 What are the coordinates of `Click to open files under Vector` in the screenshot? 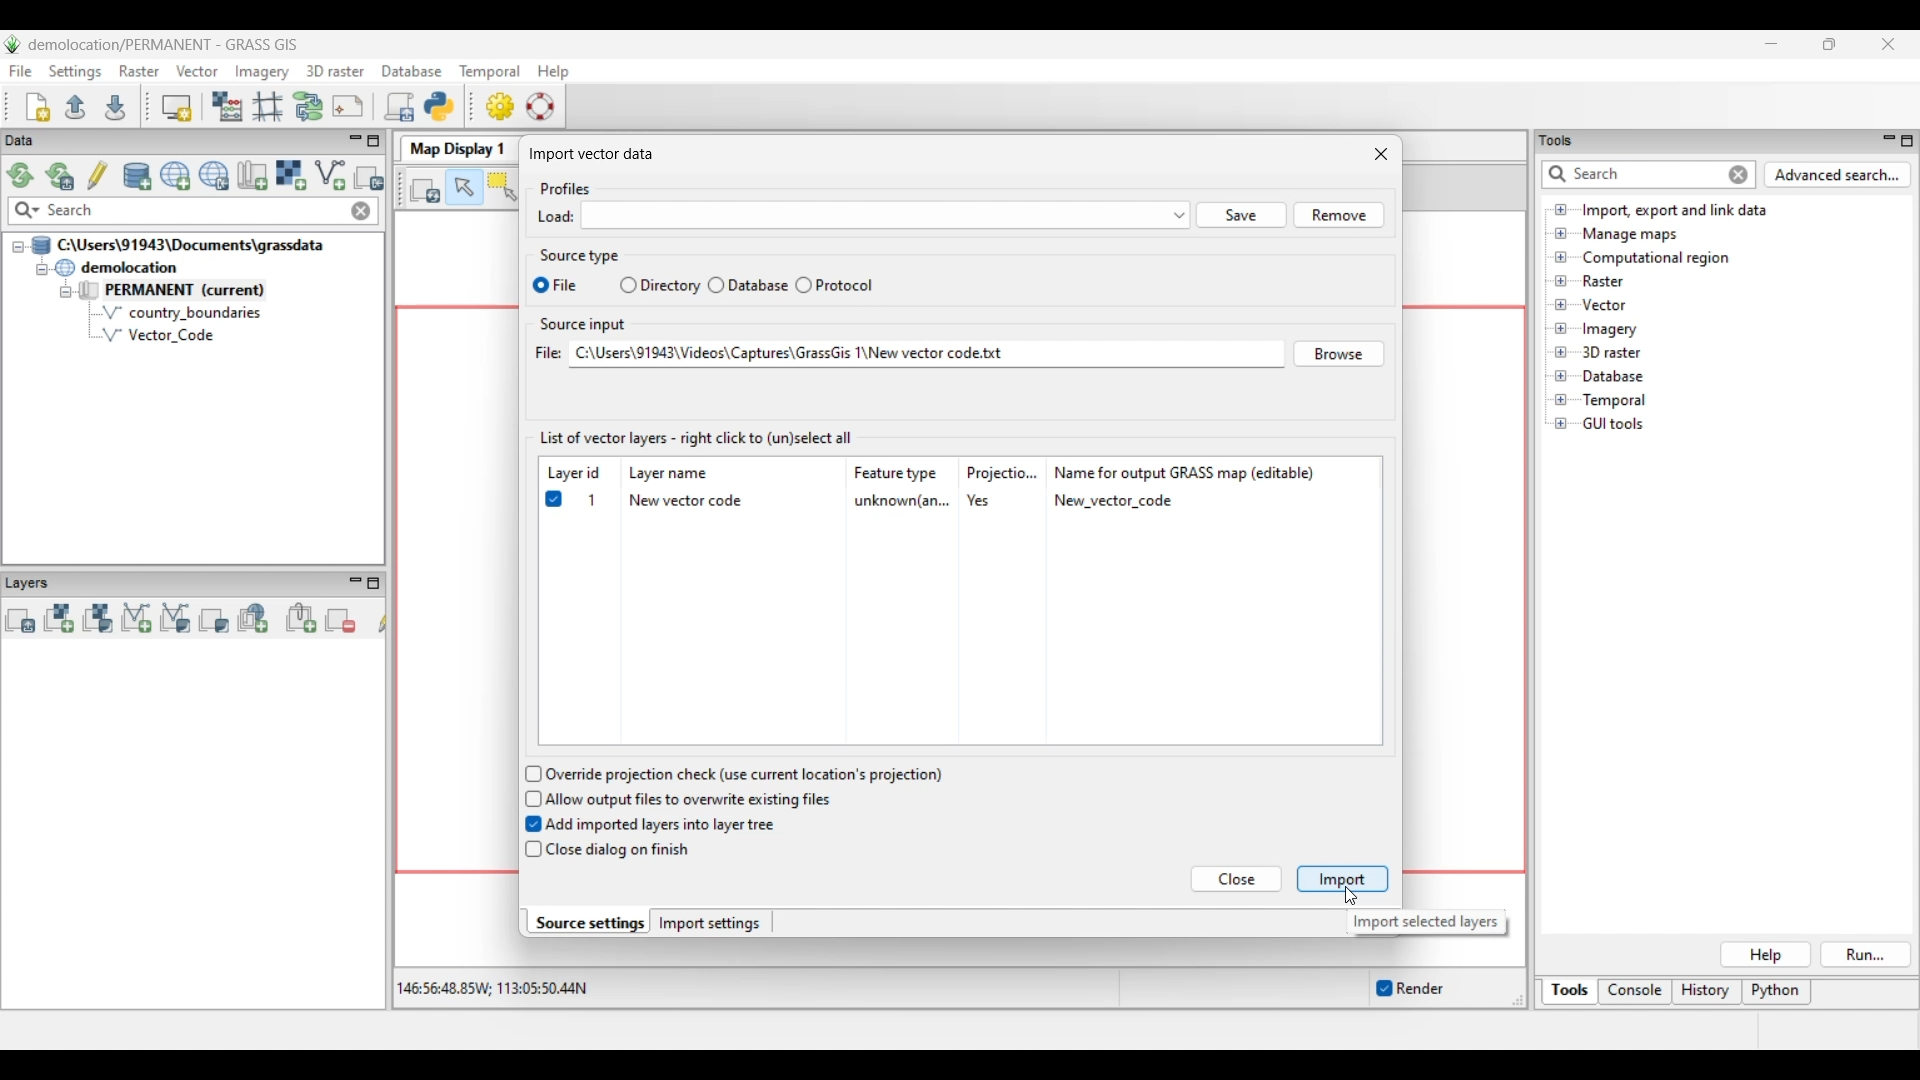 It's located at (1561, 305).